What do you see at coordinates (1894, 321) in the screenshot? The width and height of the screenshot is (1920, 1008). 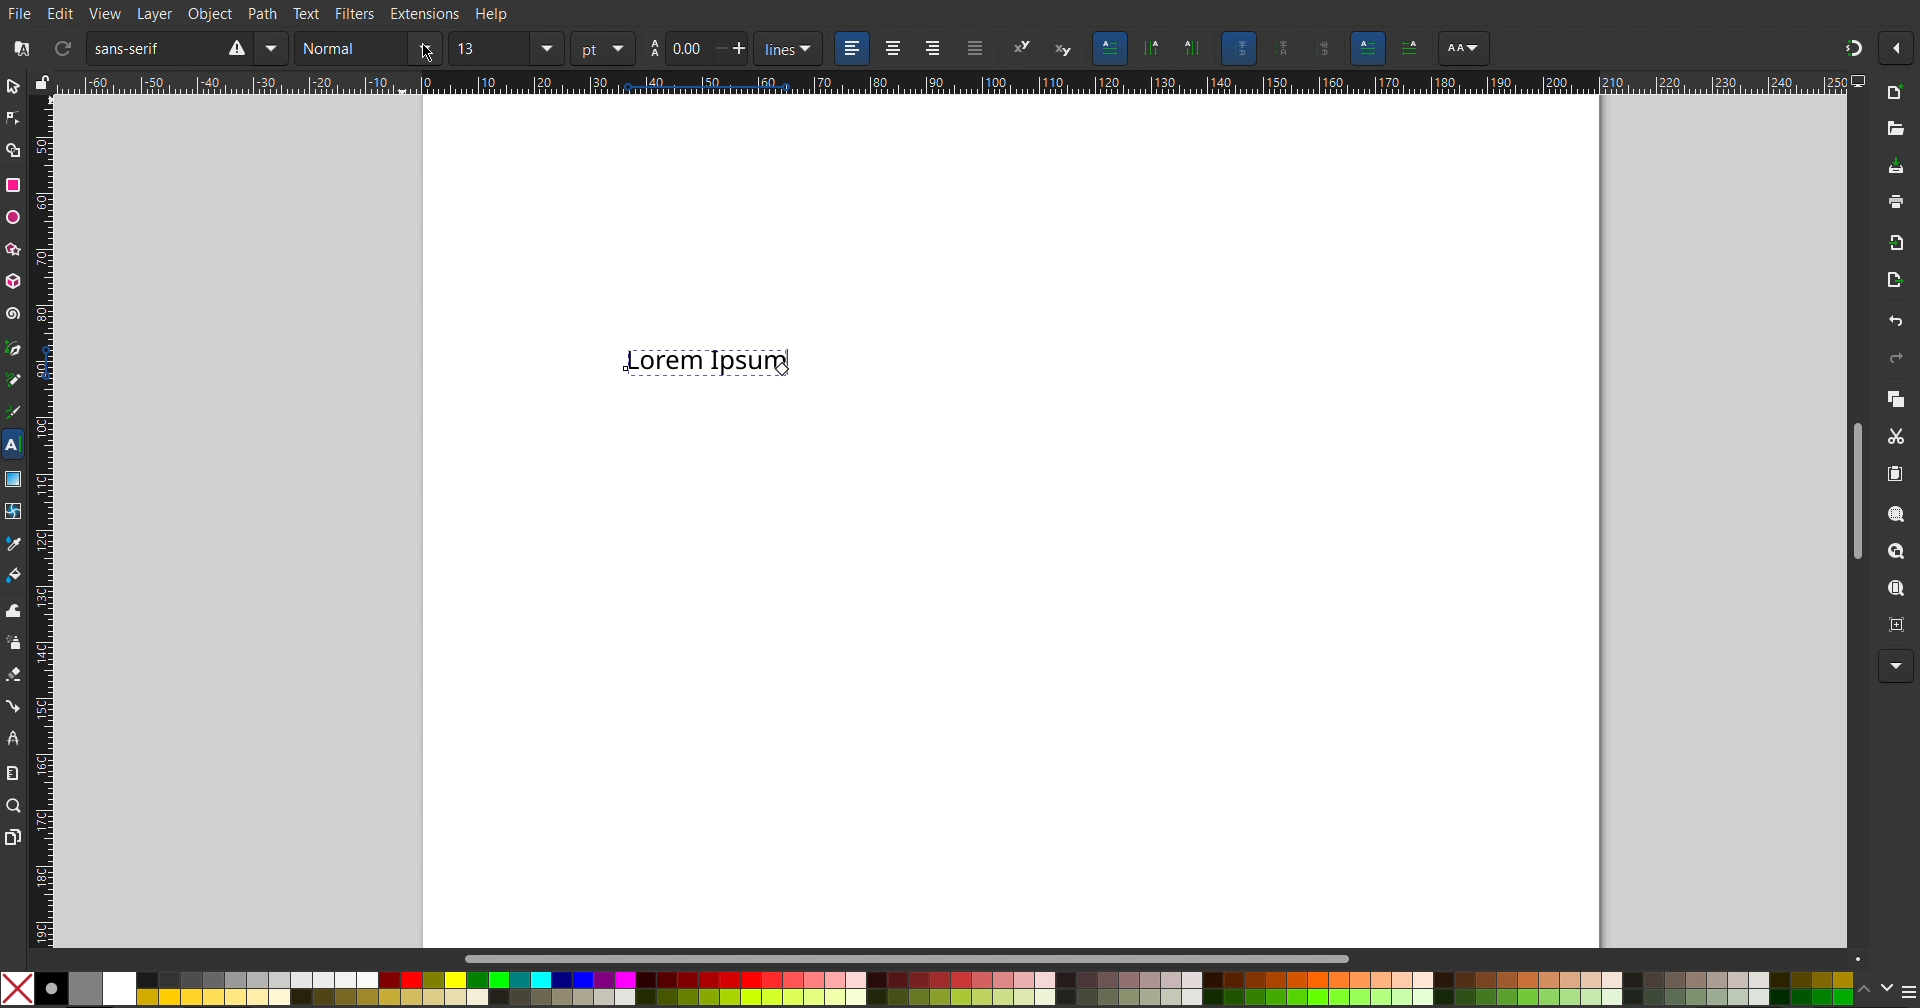 I see `Undo` at bounding box center [1894, 321].